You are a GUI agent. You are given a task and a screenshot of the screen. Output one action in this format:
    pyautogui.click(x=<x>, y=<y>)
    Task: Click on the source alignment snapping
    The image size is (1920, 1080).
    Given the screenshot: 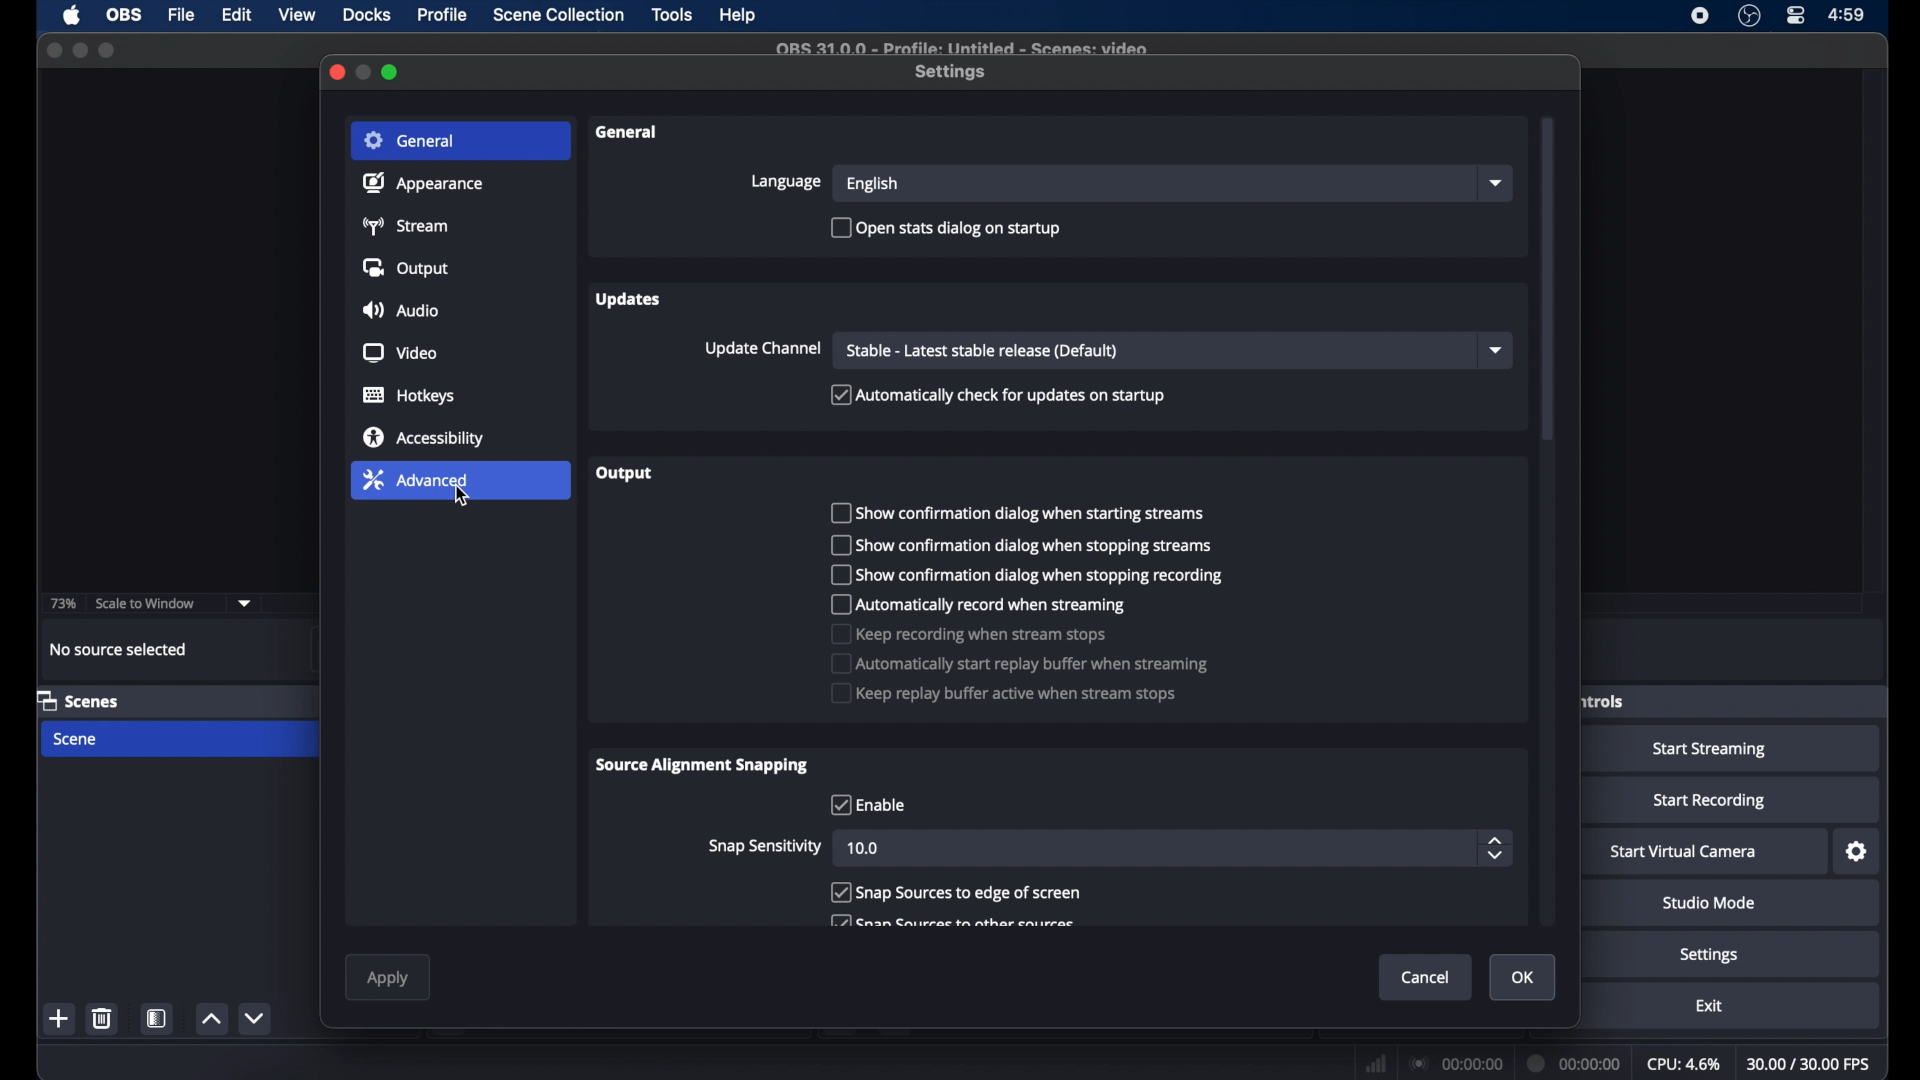 What is the action you would take?
    pyautogui.click(x=706, y=764)
    